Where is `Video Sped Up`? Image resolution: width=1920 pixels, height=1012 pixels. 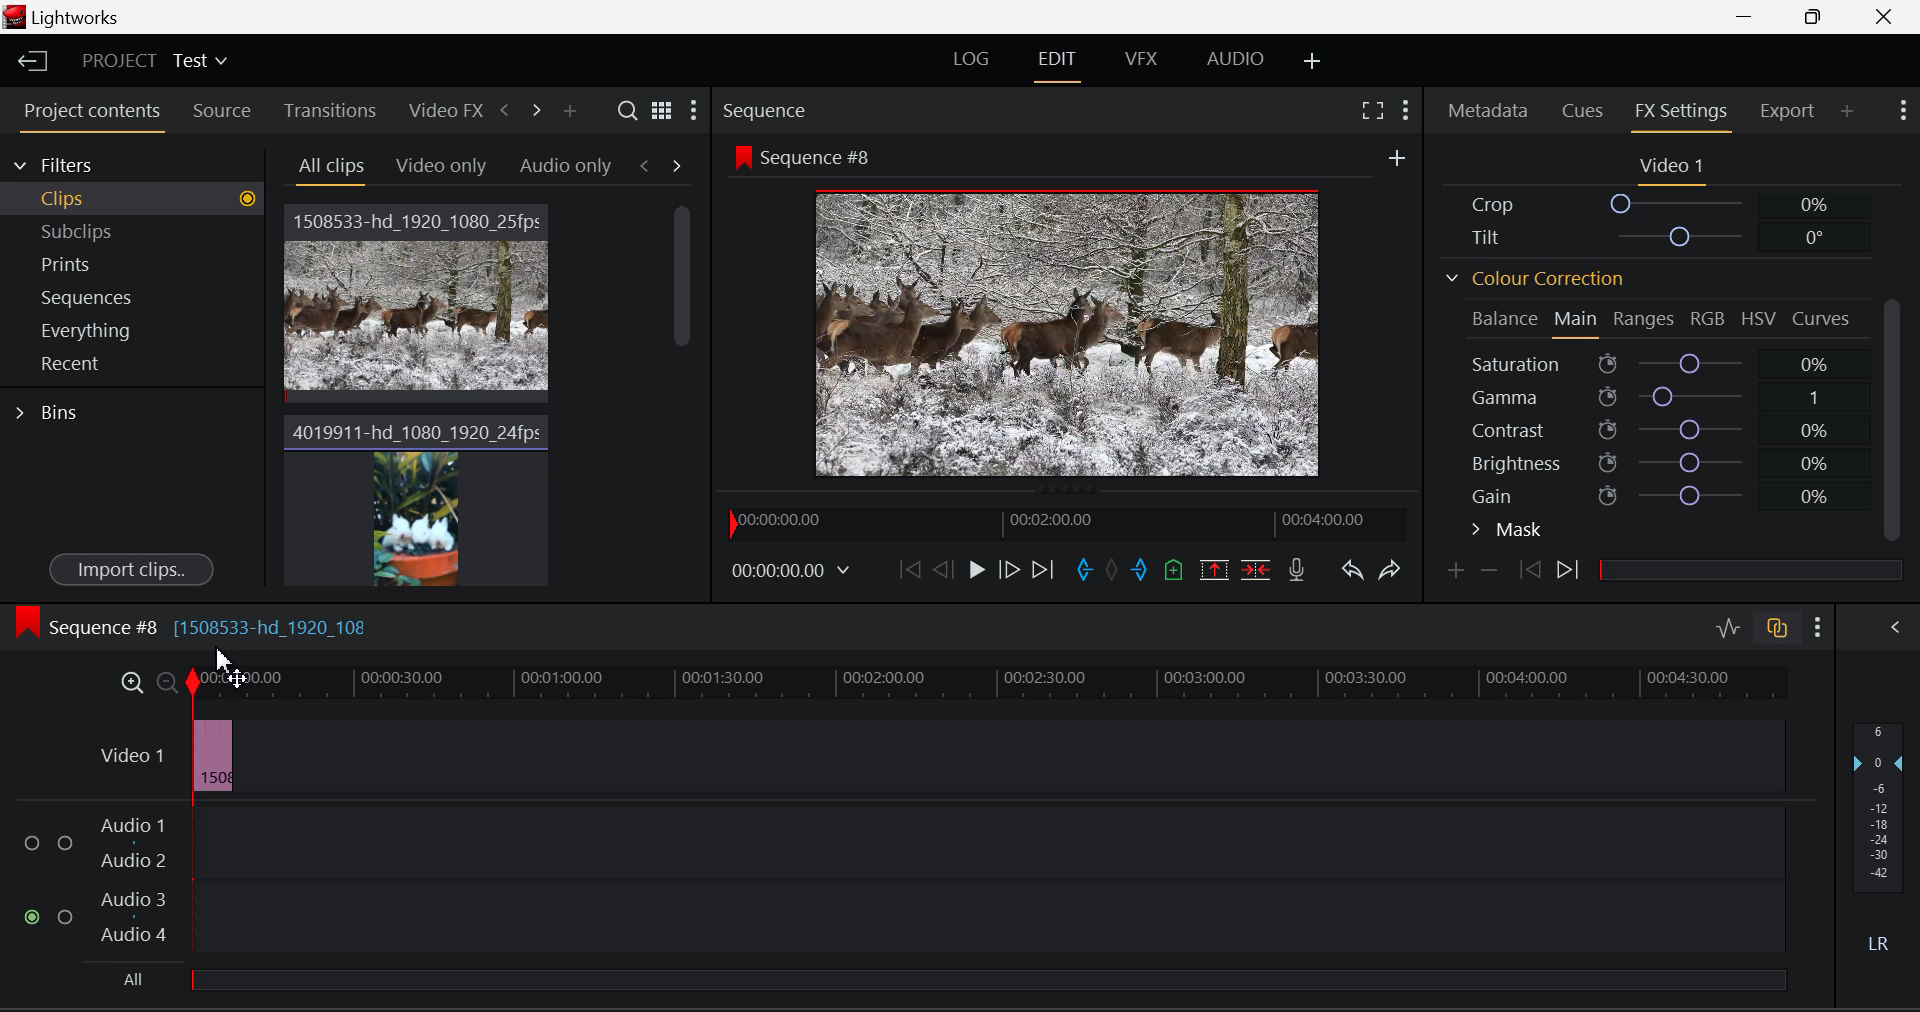 Video Sped Up is located at coordinates (218, 756).